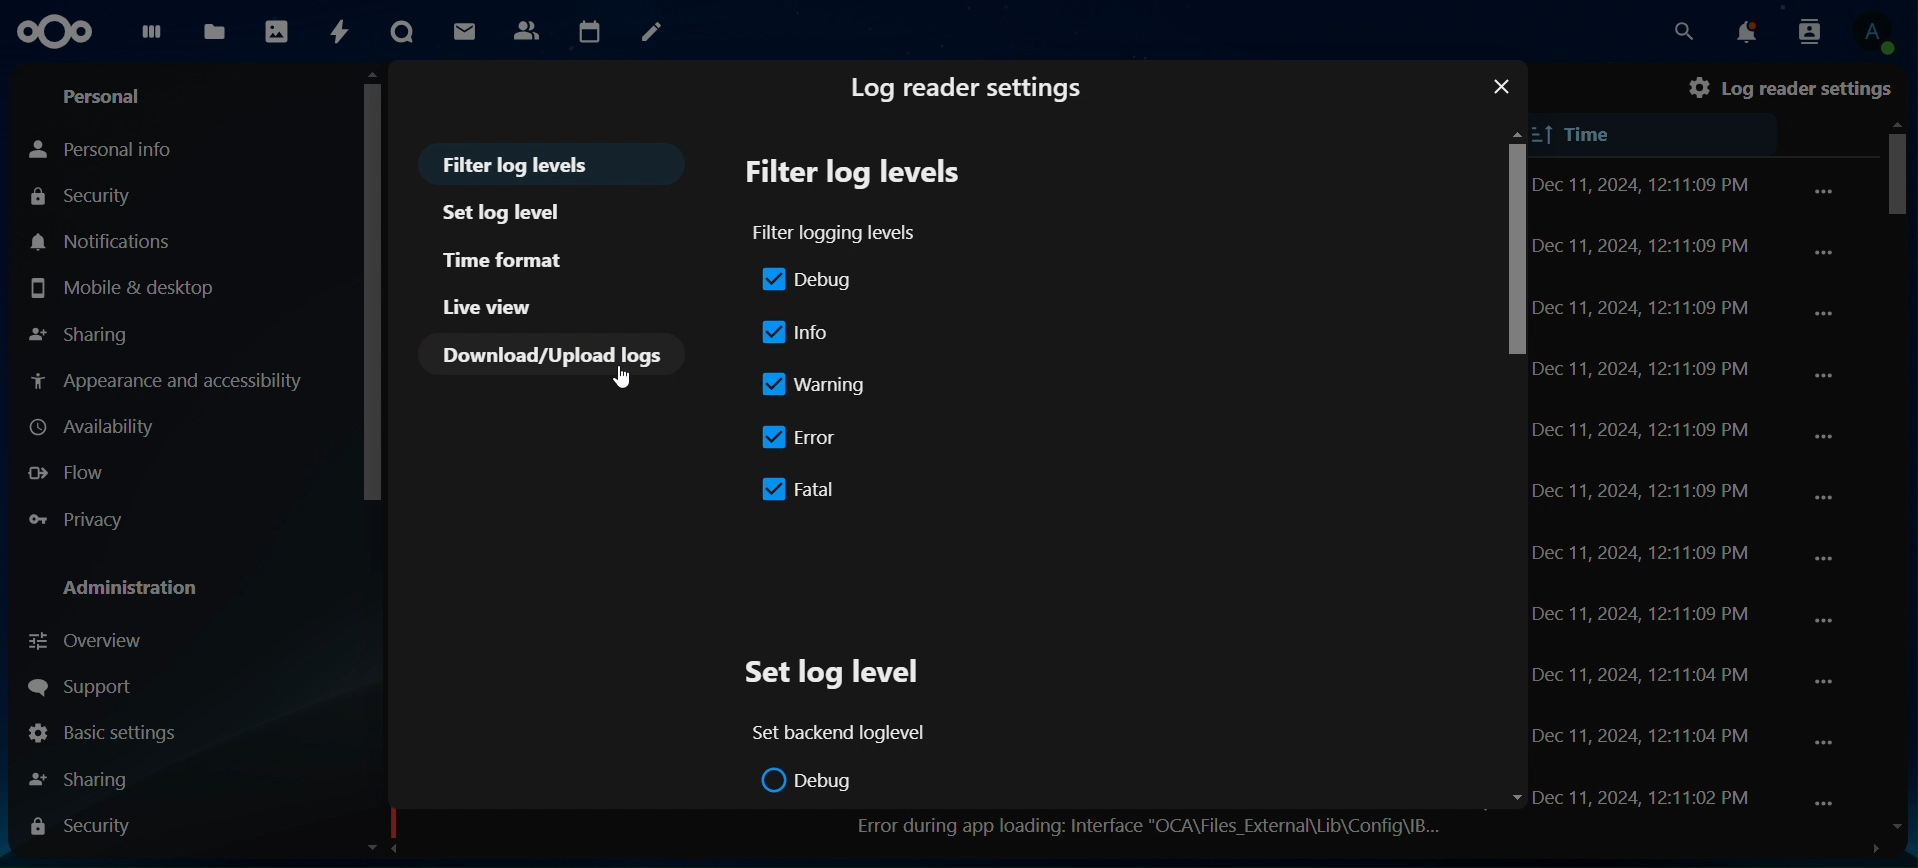 The height and width of the screenshot is (868, 1918). I want to click on warning, so click(825, 384).